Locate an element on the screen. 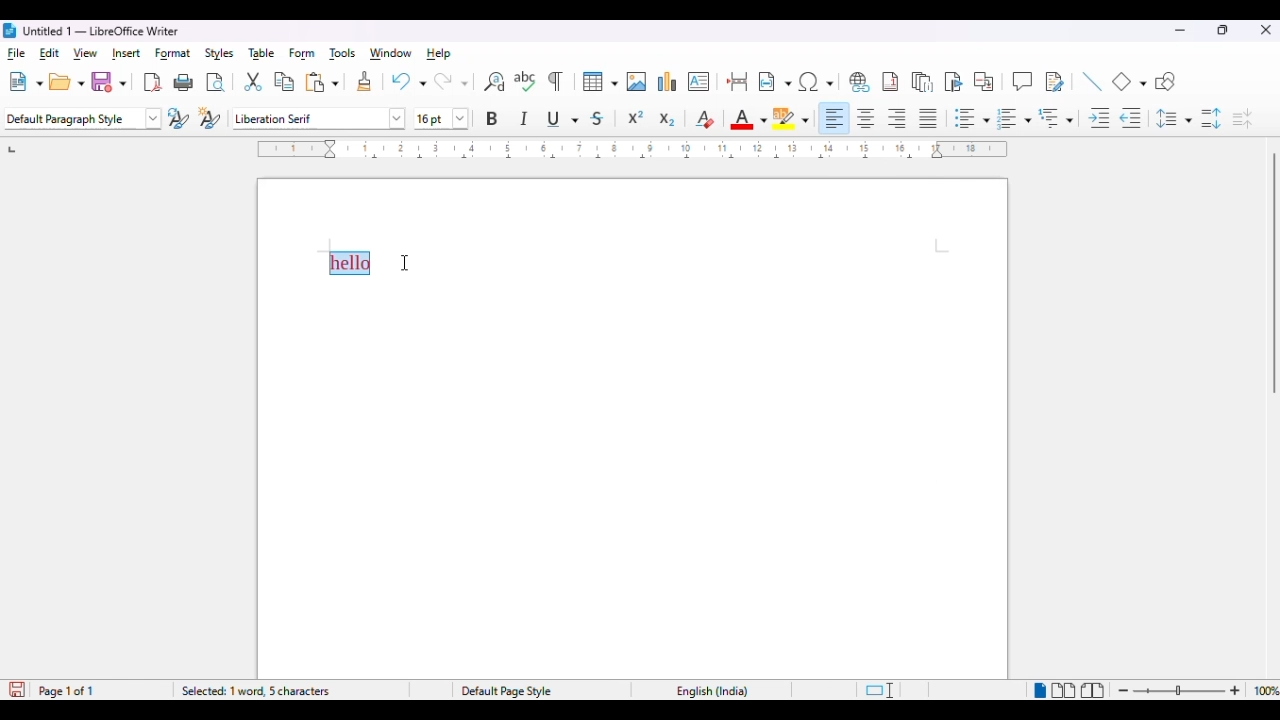  new is located at coordinates (25, 83).